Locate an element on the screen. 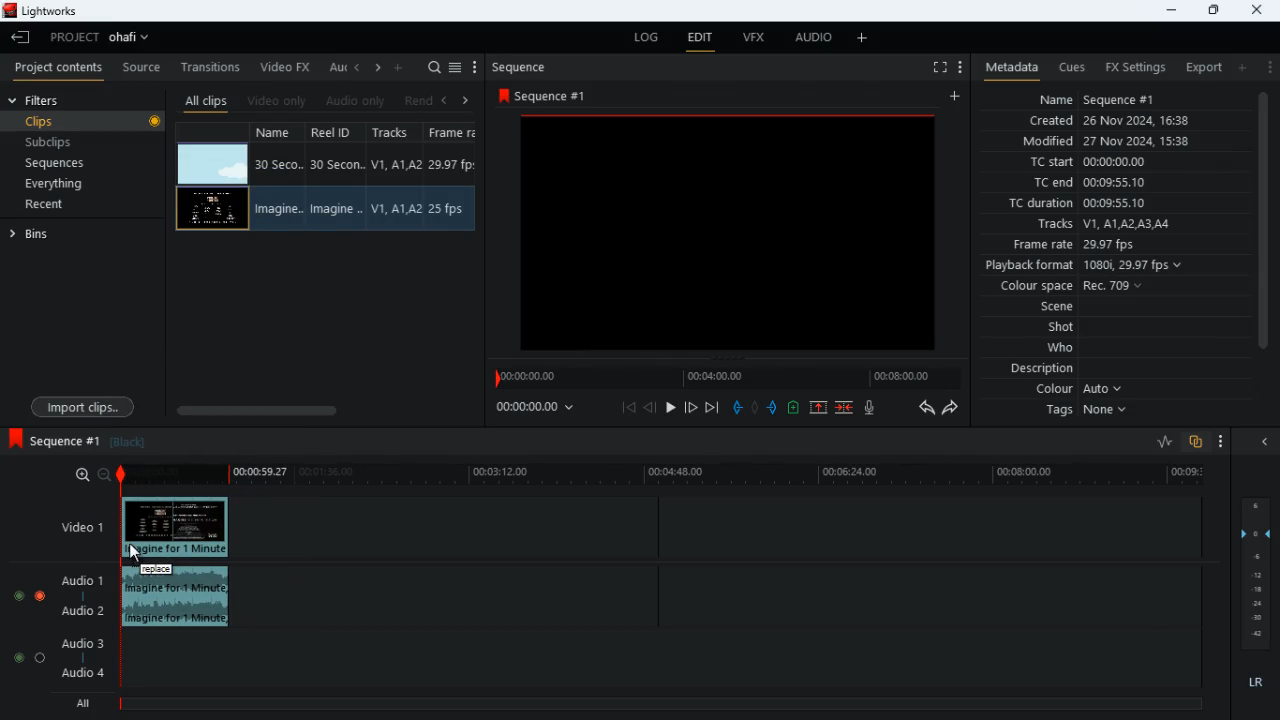  Audio 4 is located at coordinates (82, 674).